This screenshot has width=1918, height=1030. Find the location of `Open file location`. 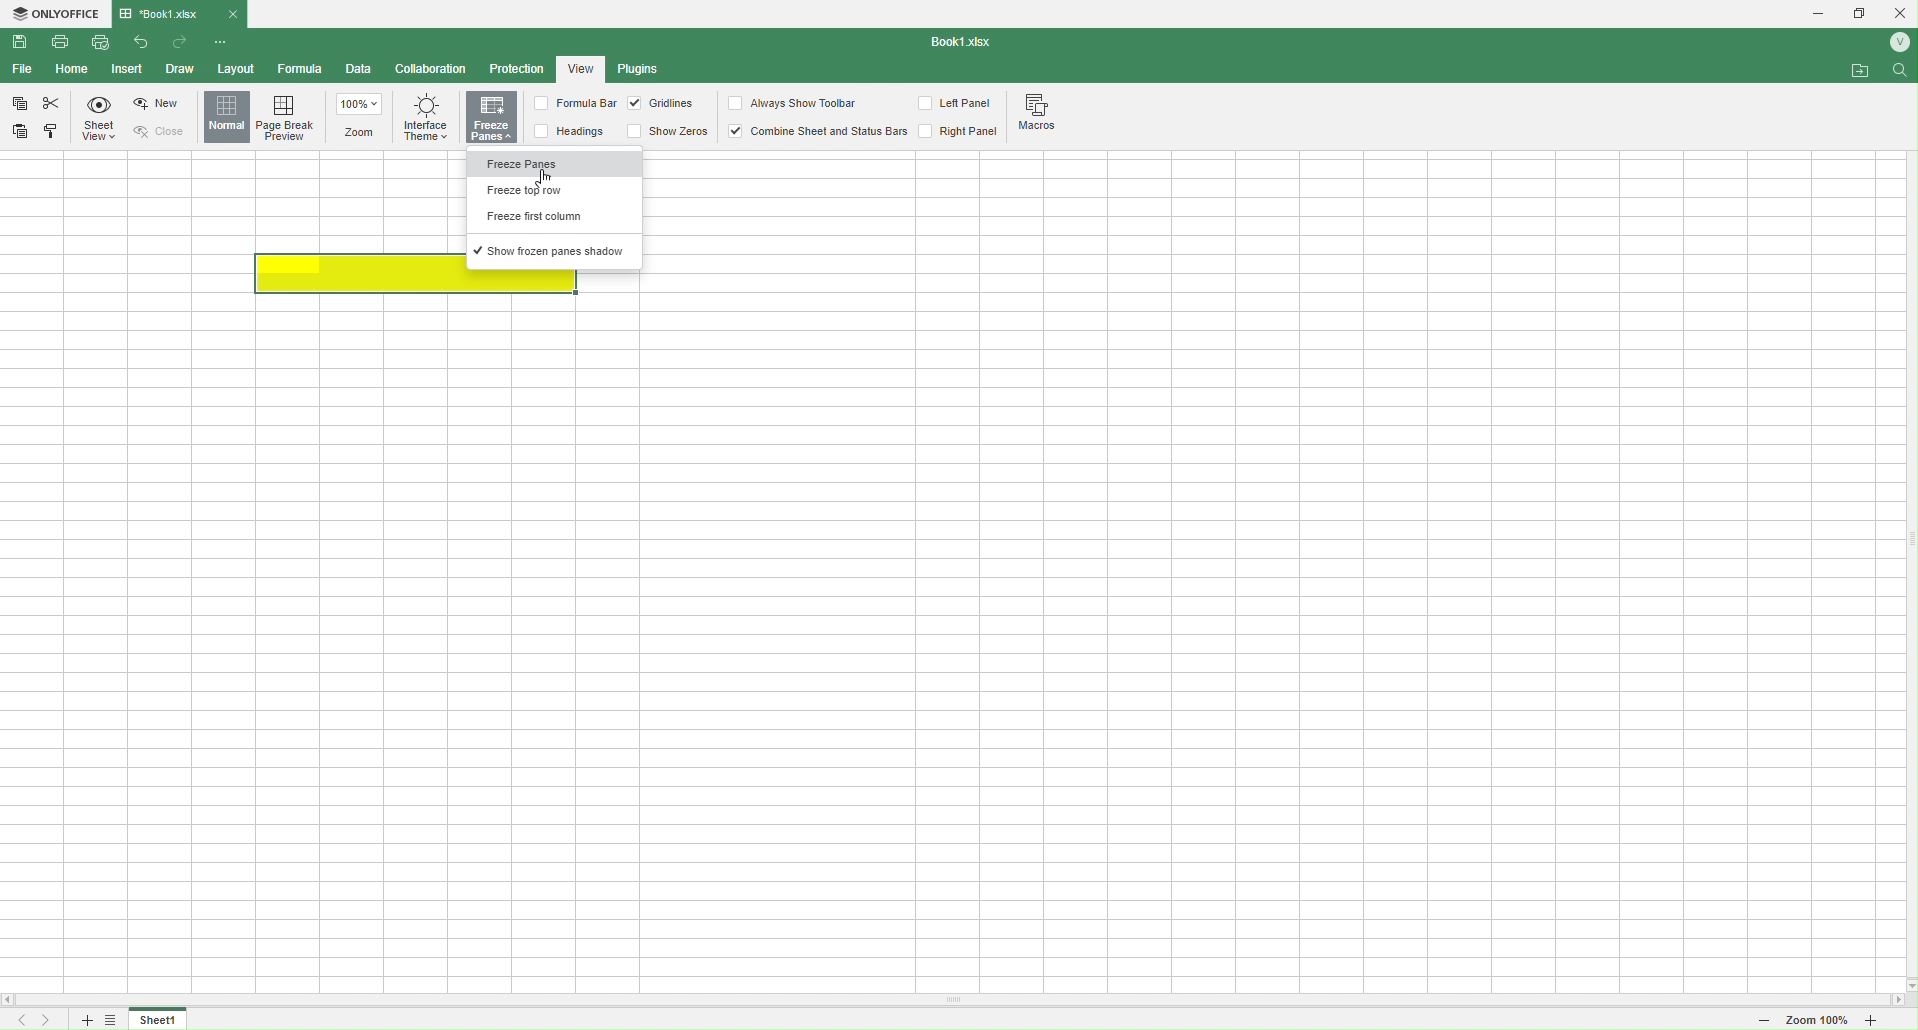

Open file location is located at coordinates (1861, 70).